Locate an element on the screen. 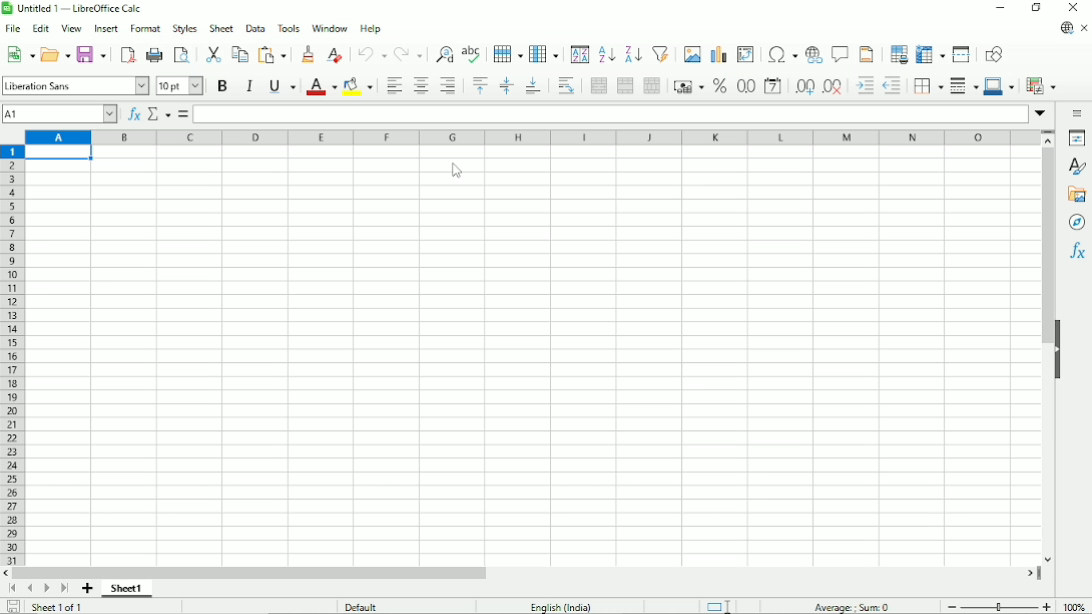 This screenshot has width=1092, height=614. Underline is located at coordinates (281, 85).